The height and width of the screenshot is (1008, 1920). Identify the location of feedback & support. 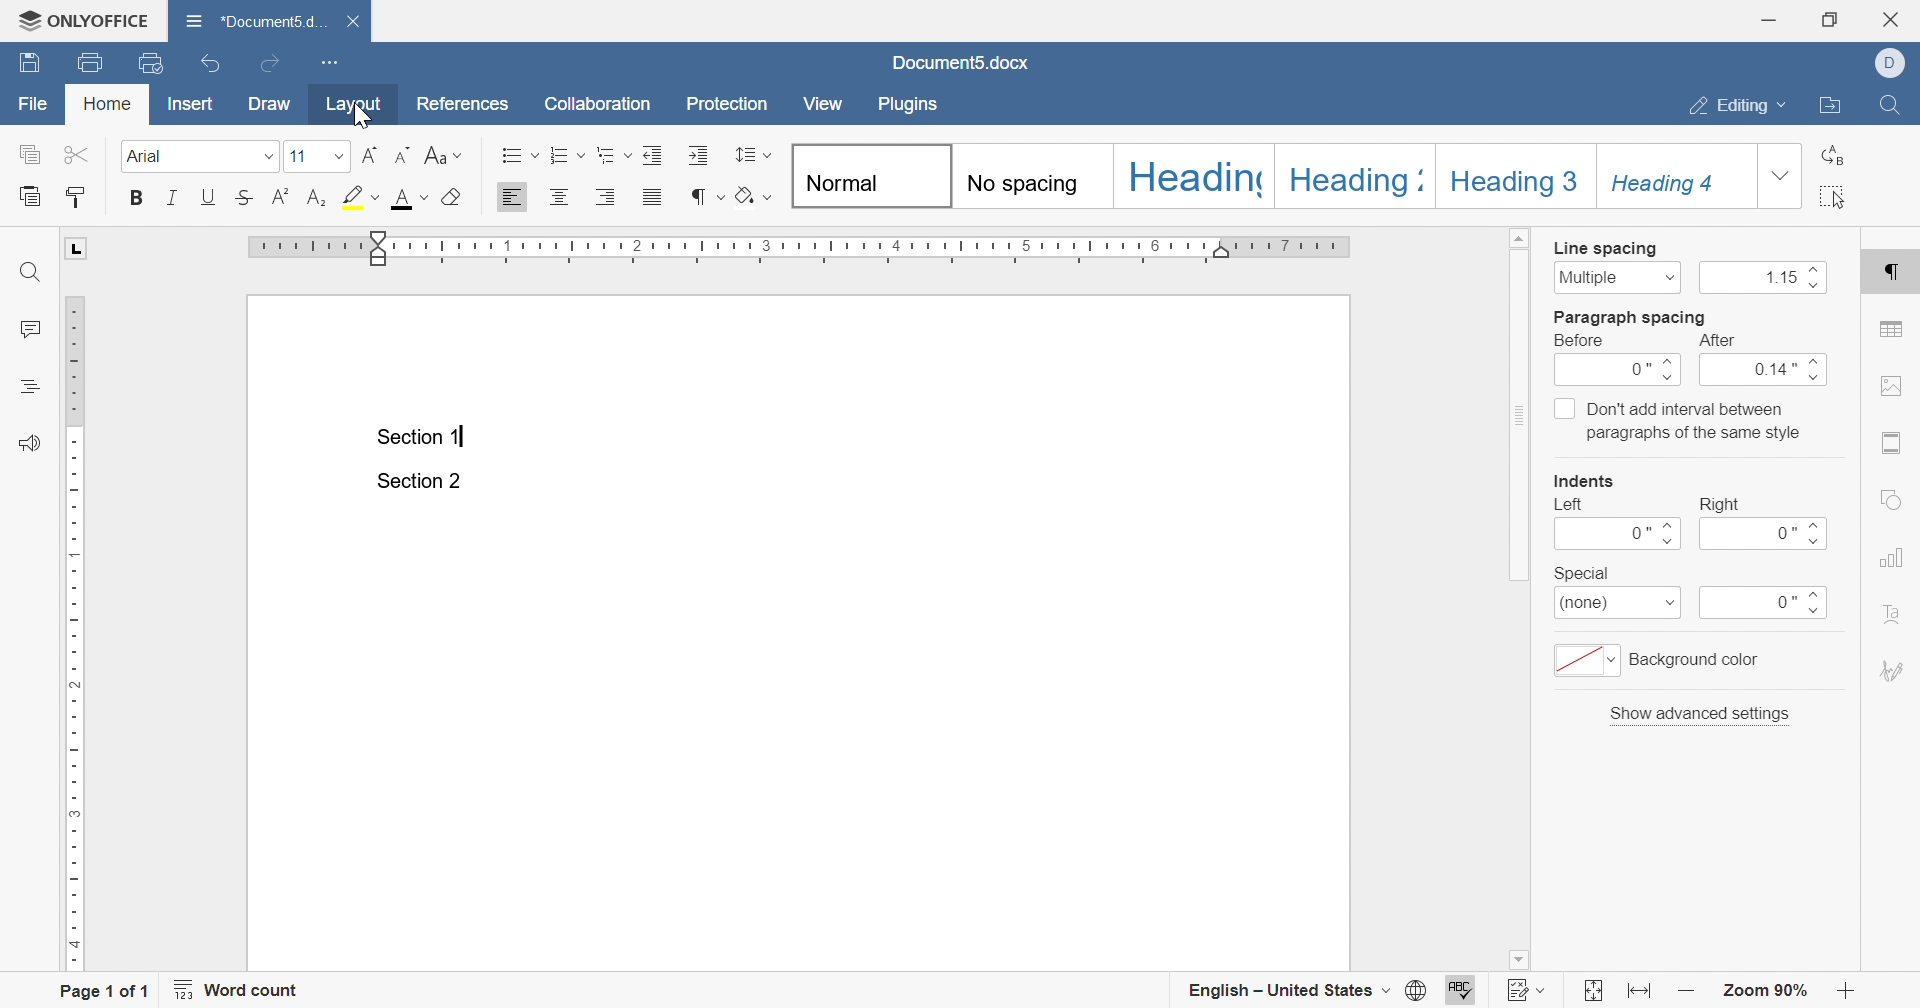
(30, 443).